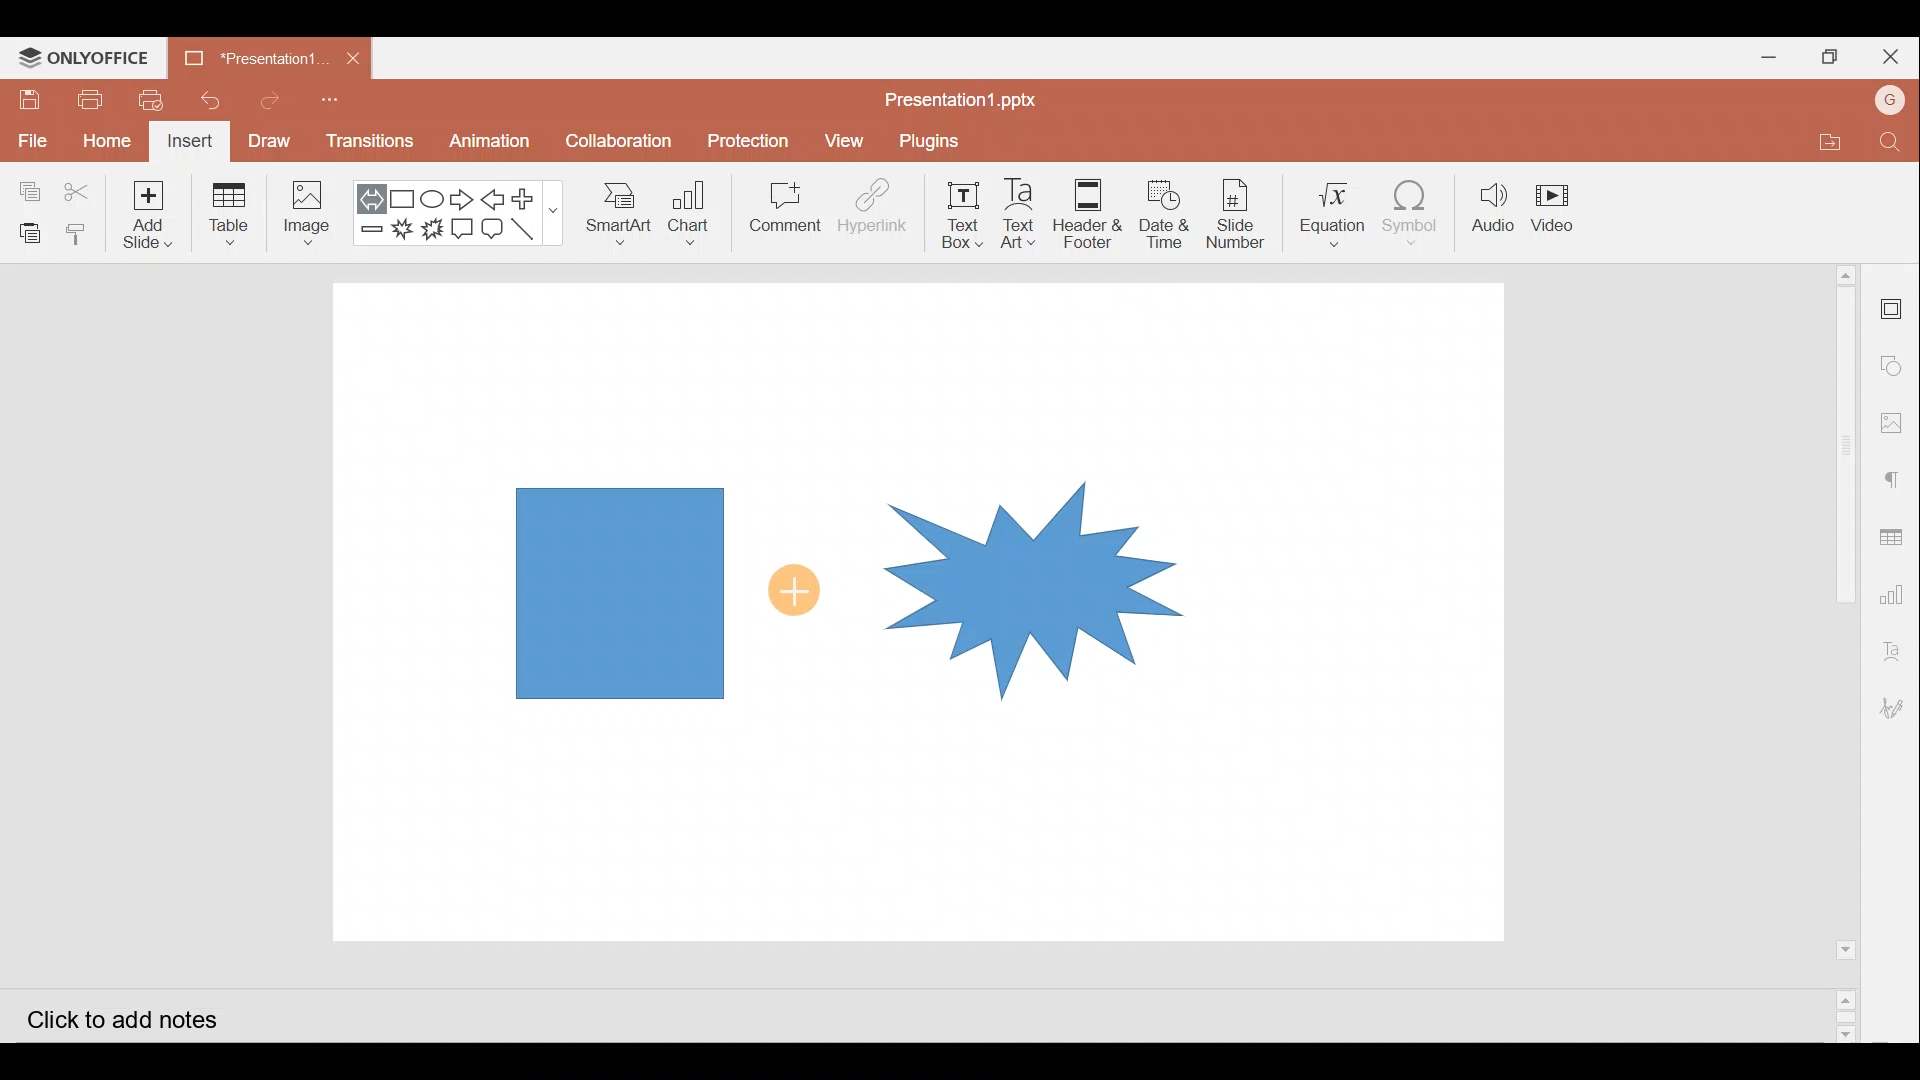  What do you see at coordinates (118, 1016) in the screenshot?
I see `Click to add notes` at bounding box center [118, 1016].